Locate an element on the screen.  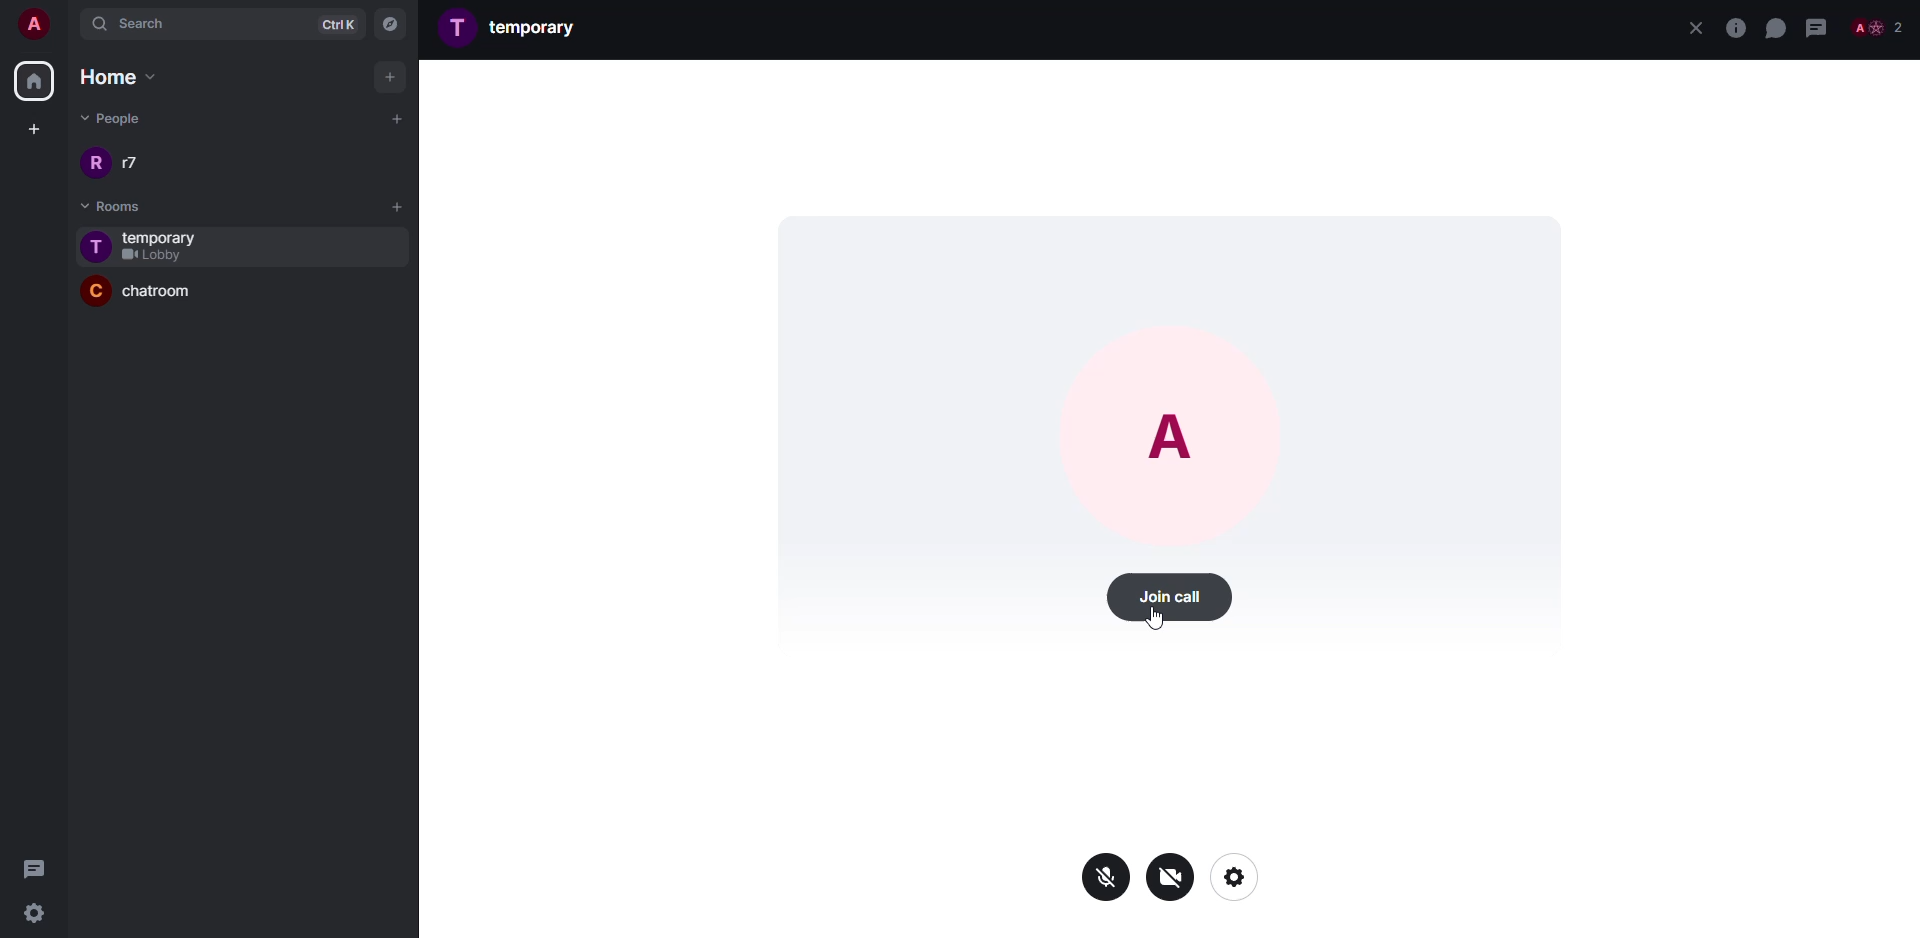
lobby is located at coordinates (155, 255).